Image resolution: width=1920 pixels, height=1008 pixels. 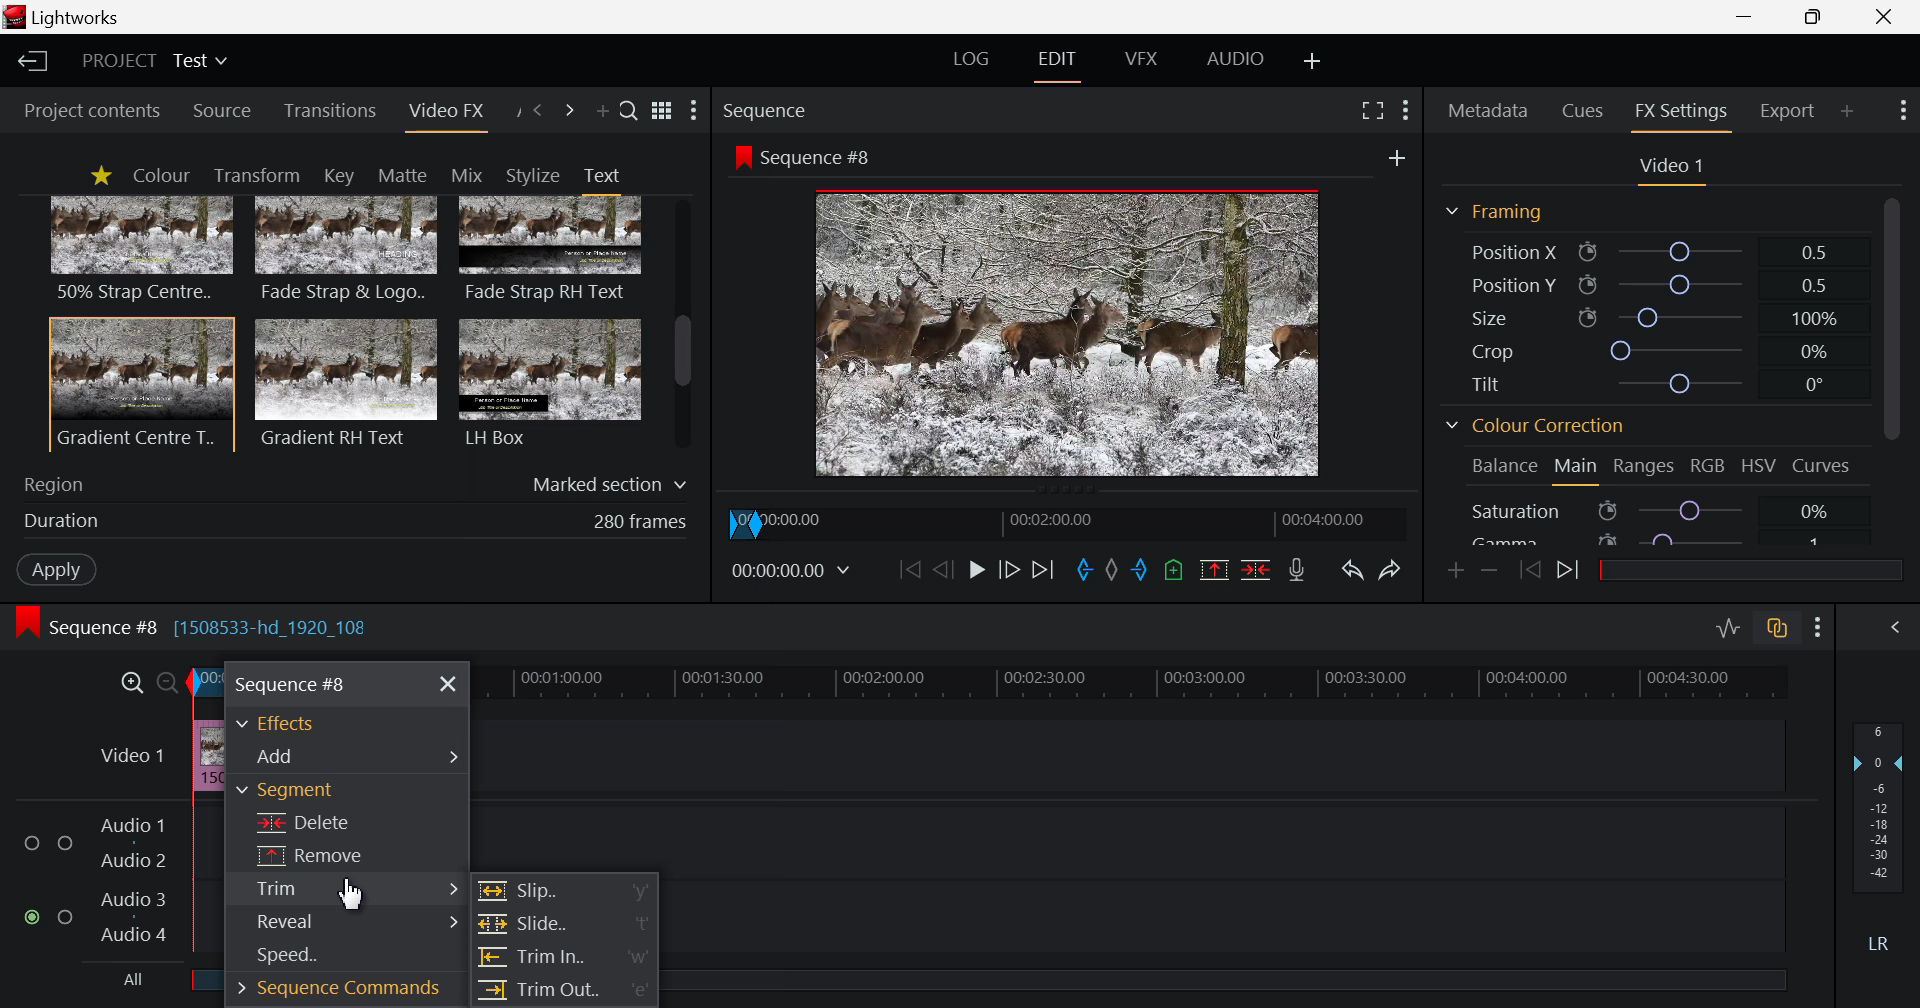 What do you see at coordinates (1900, 111) in the screenshot?
I see `Show Settings` at bounding box center [1900, 111].